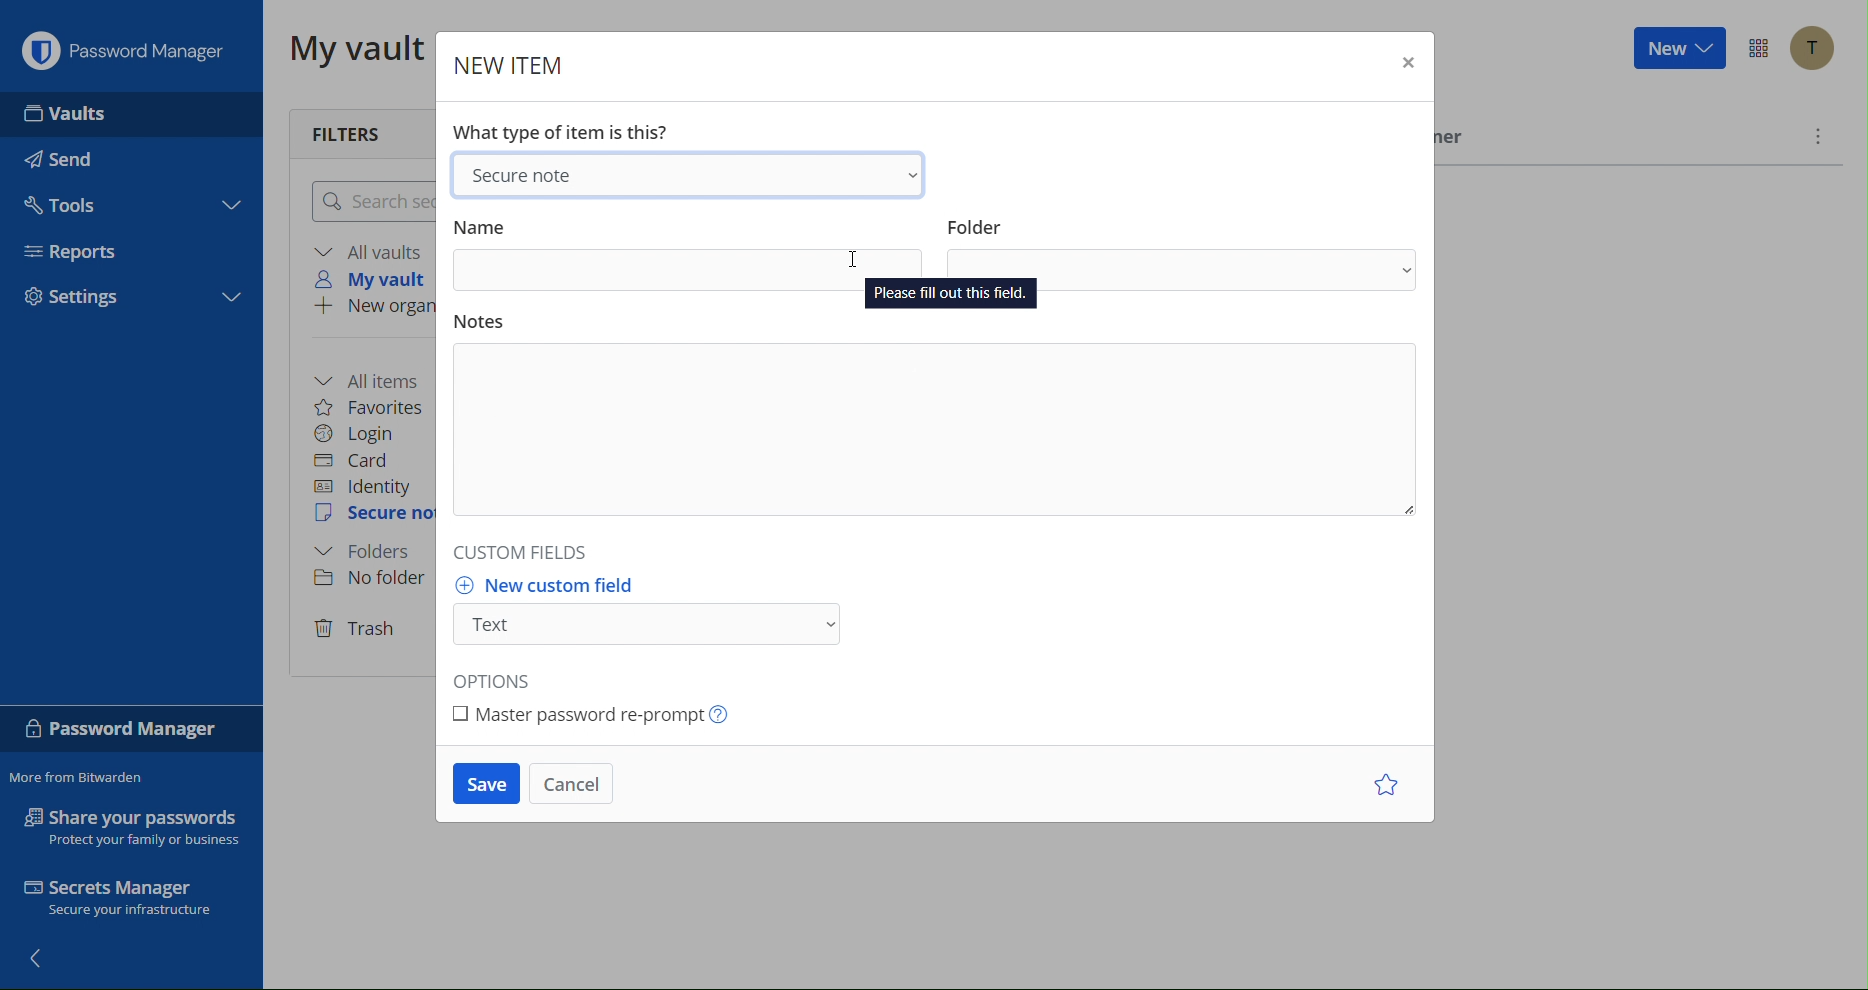 The height and width of the screenshot is (990, 1868). Describe the element at coordinates (1677, 51) in the screenshot. I see `New` at that location.